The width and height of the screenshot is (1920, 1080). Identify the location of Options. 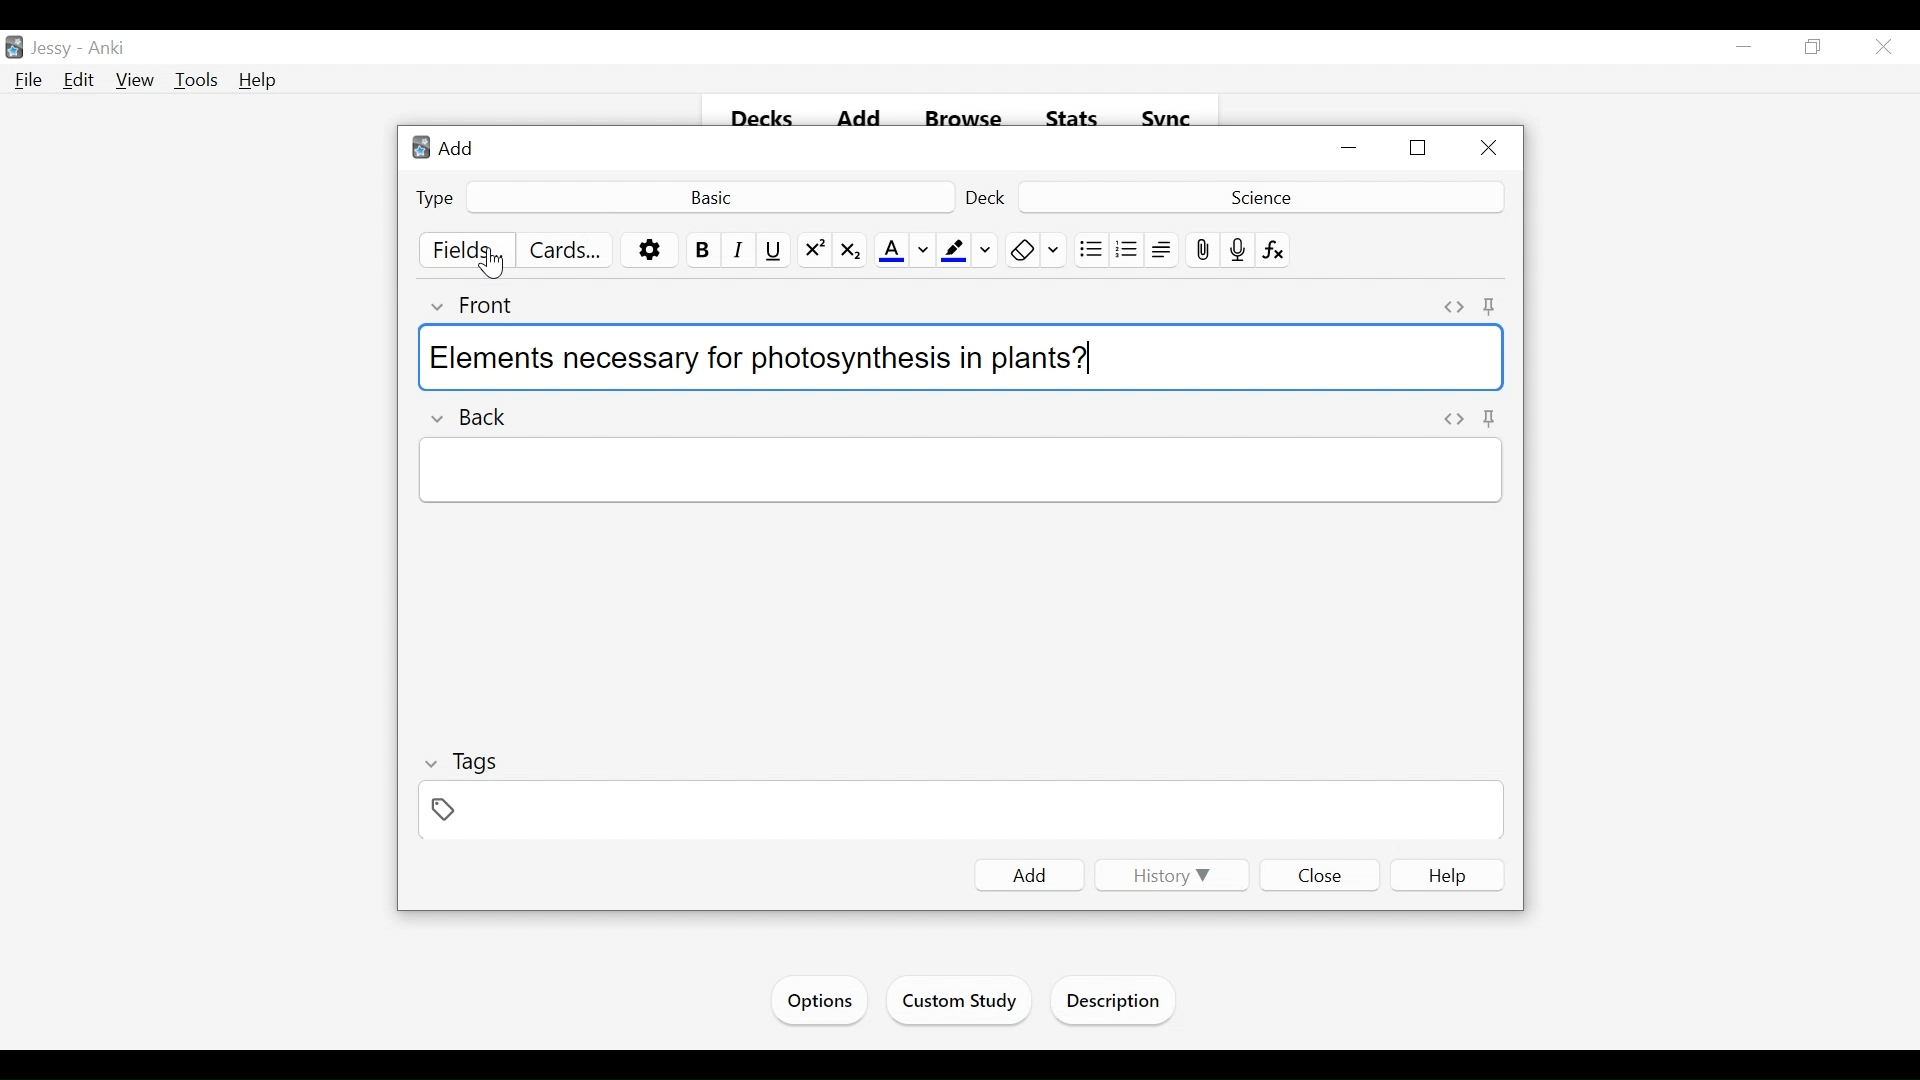
(650, 251).